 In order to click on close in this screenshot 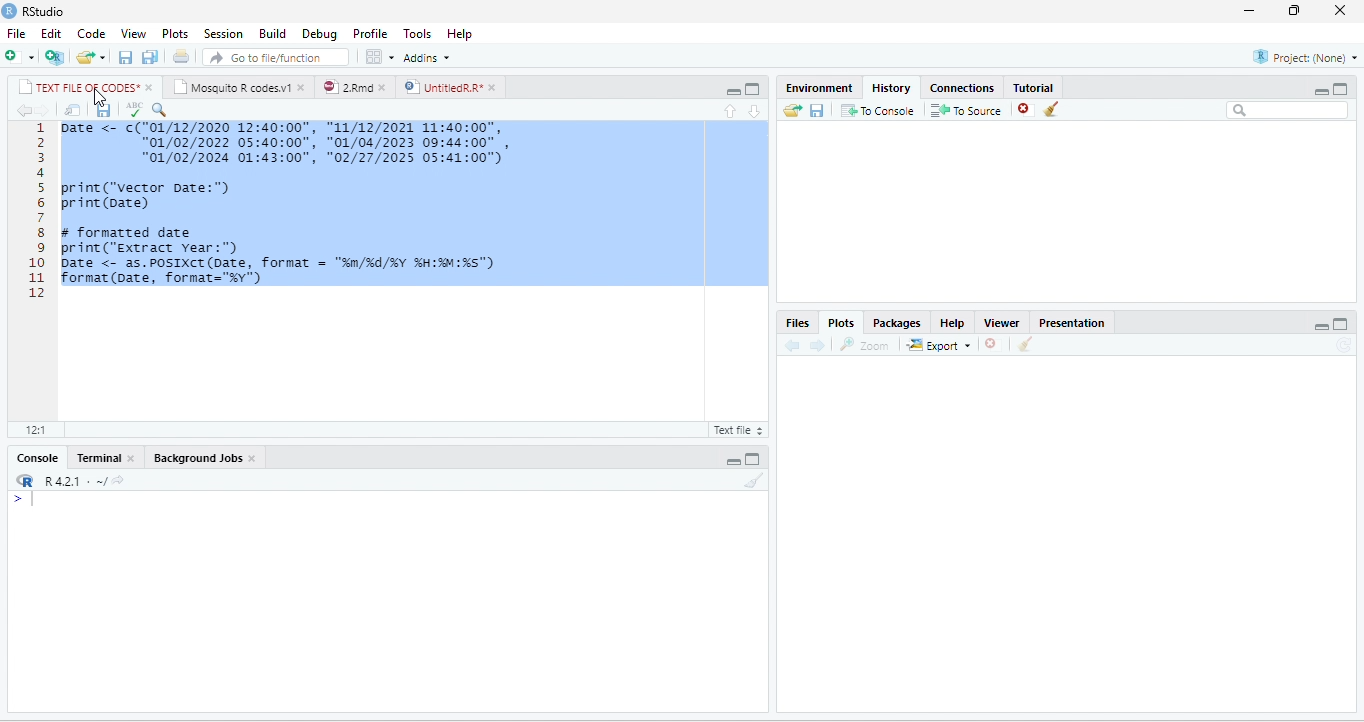, I will do `click(132, 457)`.